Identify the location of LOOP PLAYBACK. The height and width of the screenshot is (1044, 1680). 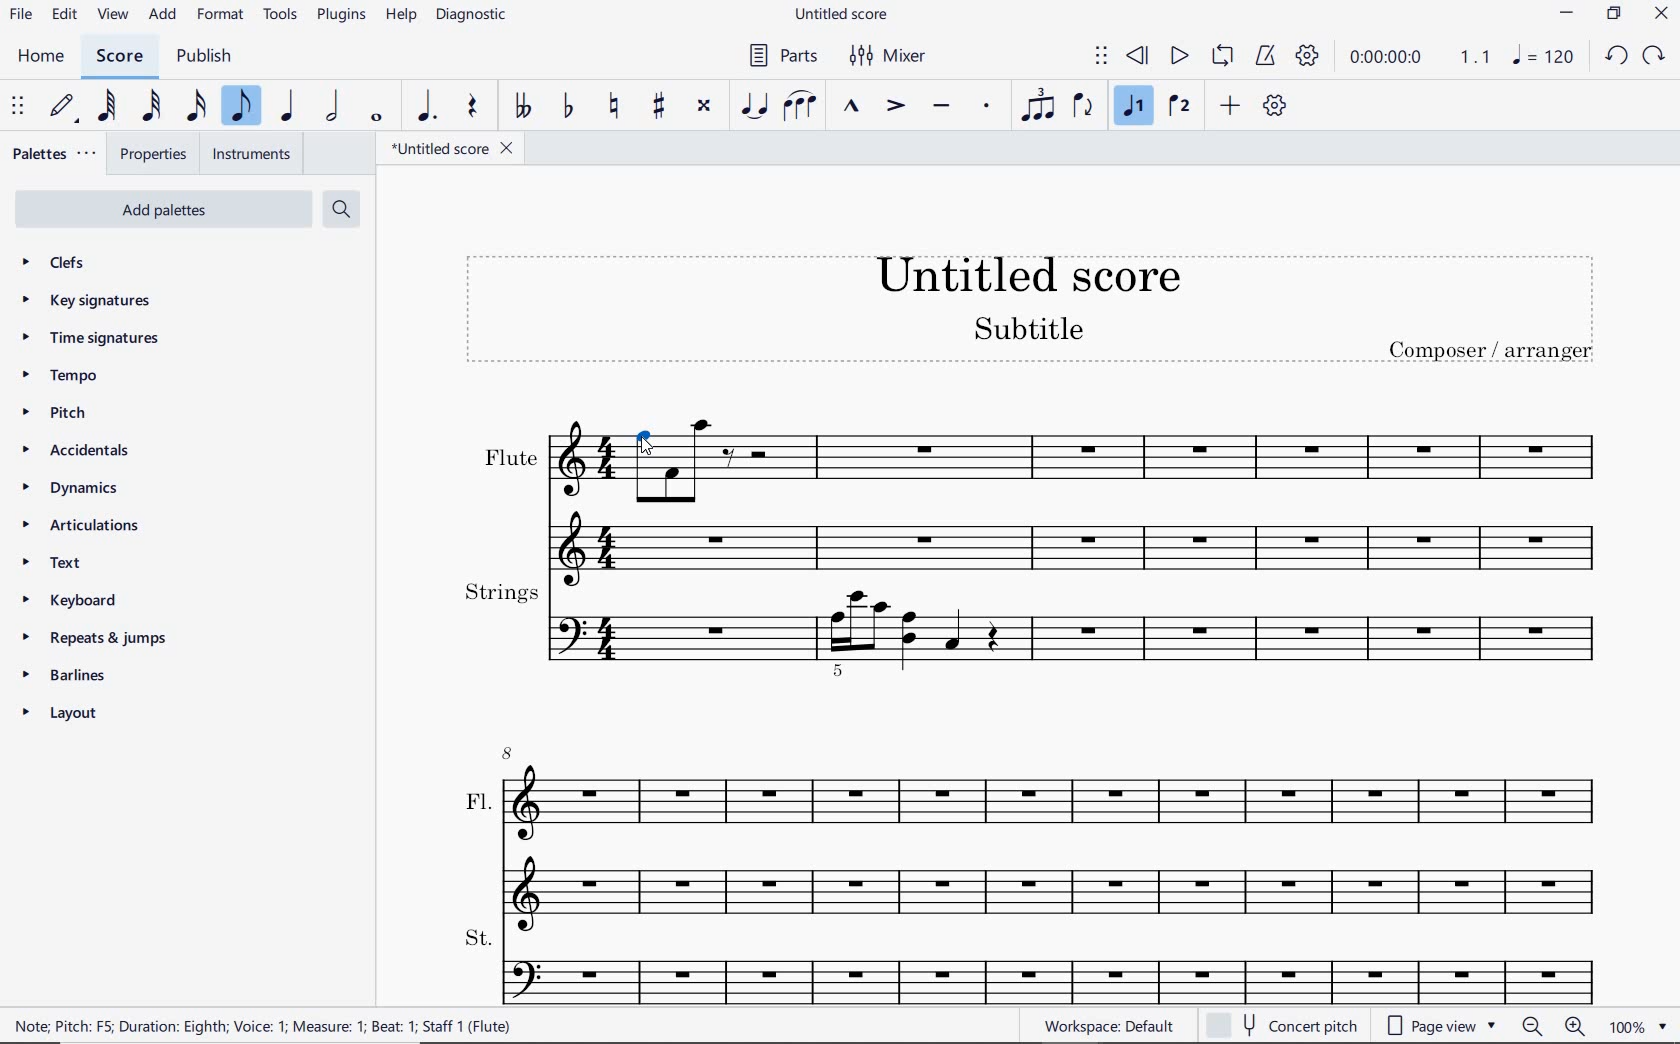
(1222, 57).